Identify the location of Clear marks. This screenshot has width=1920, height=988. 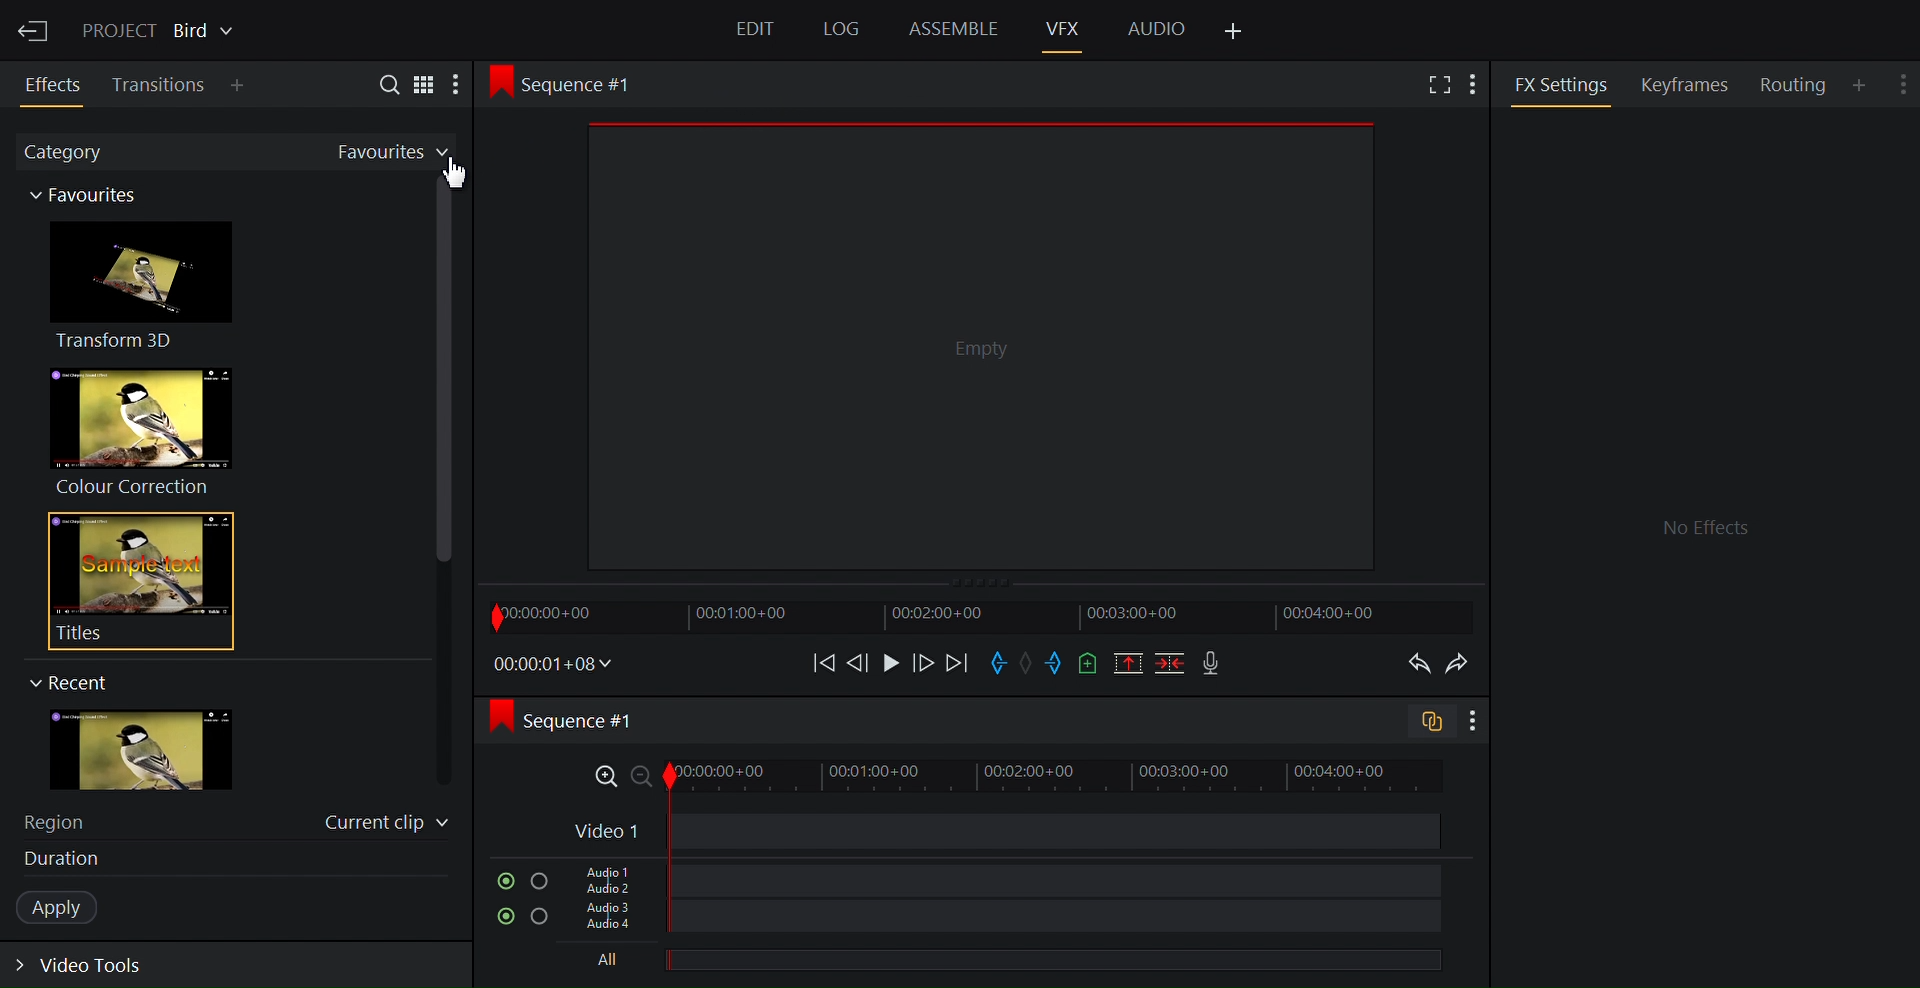
(1029, 662).